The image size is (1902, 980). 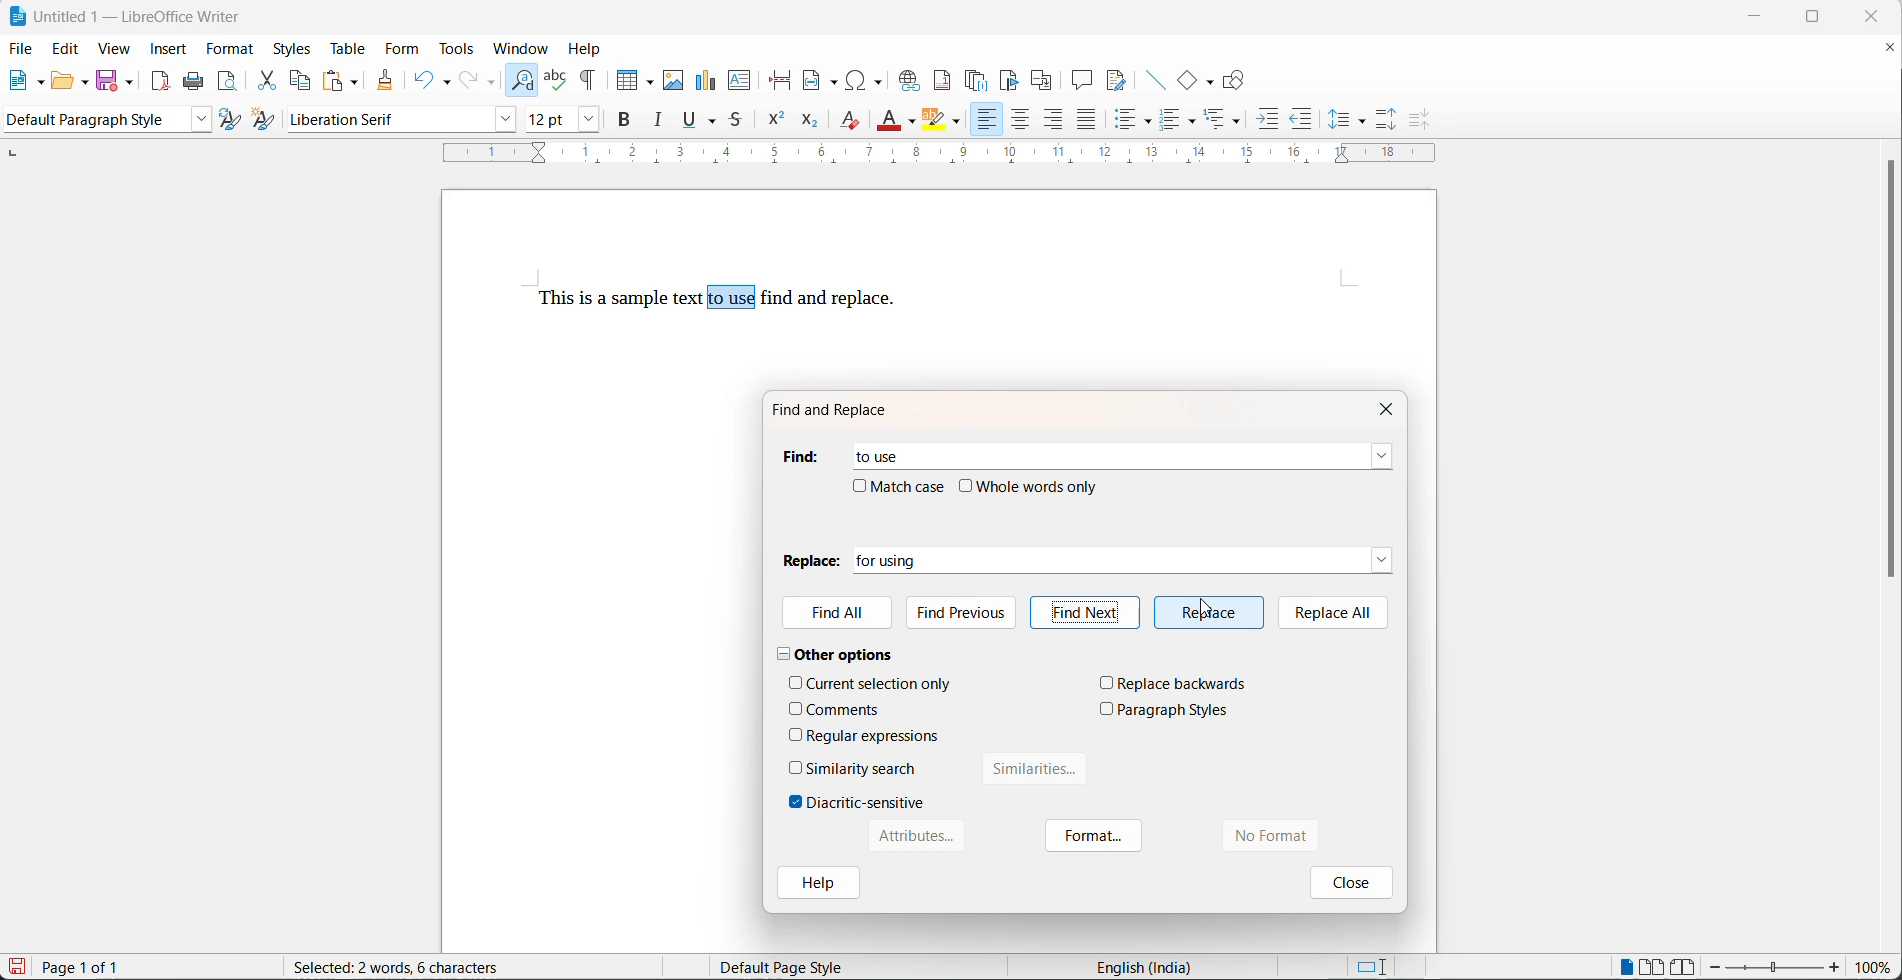 What do you see at coordinates (817, 885) in the screenshot?
I see `help` at bounding box center [817, 885].